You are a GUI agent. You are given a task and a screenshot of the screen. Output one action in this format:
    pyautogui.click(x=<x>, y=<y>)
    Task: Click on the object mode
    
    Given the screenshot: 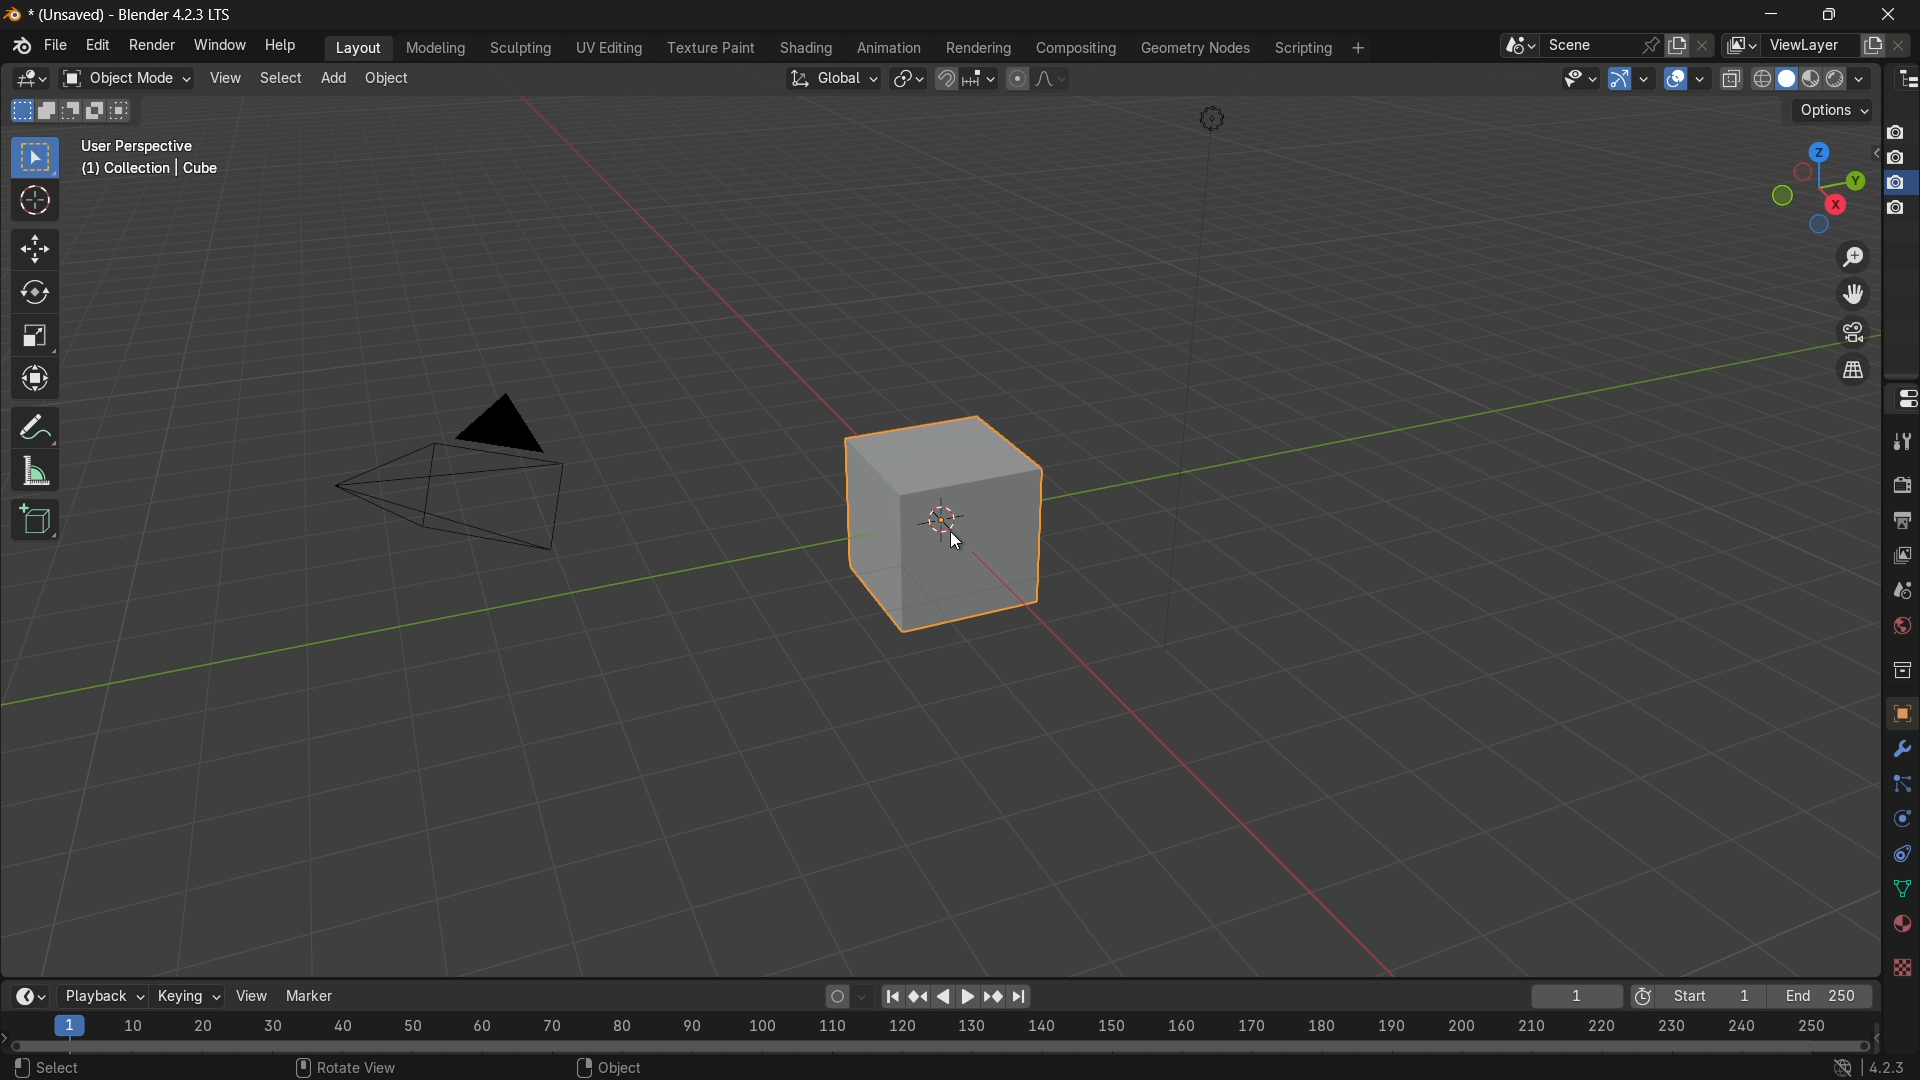 What is the action you would take?
    pyautogui.click(x=127, y=78)
    